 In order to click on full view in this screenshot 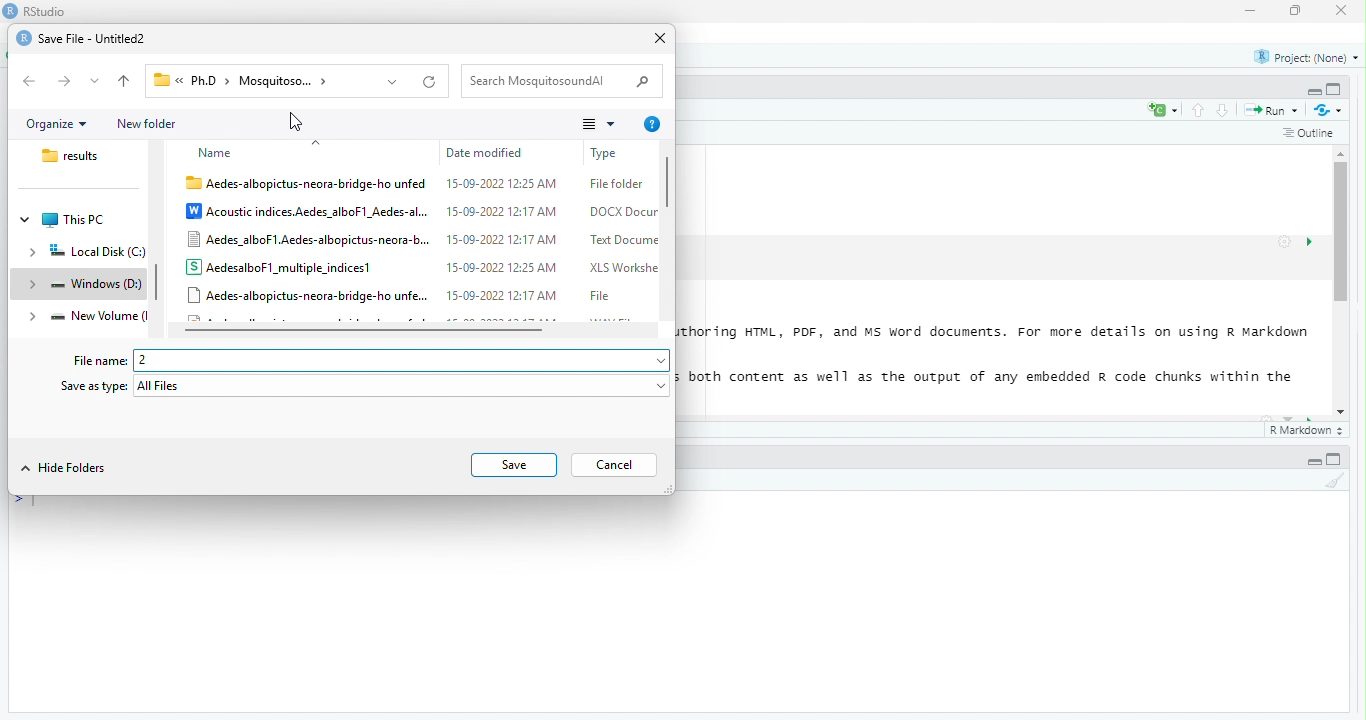, I will do `click(1334, 459)`.